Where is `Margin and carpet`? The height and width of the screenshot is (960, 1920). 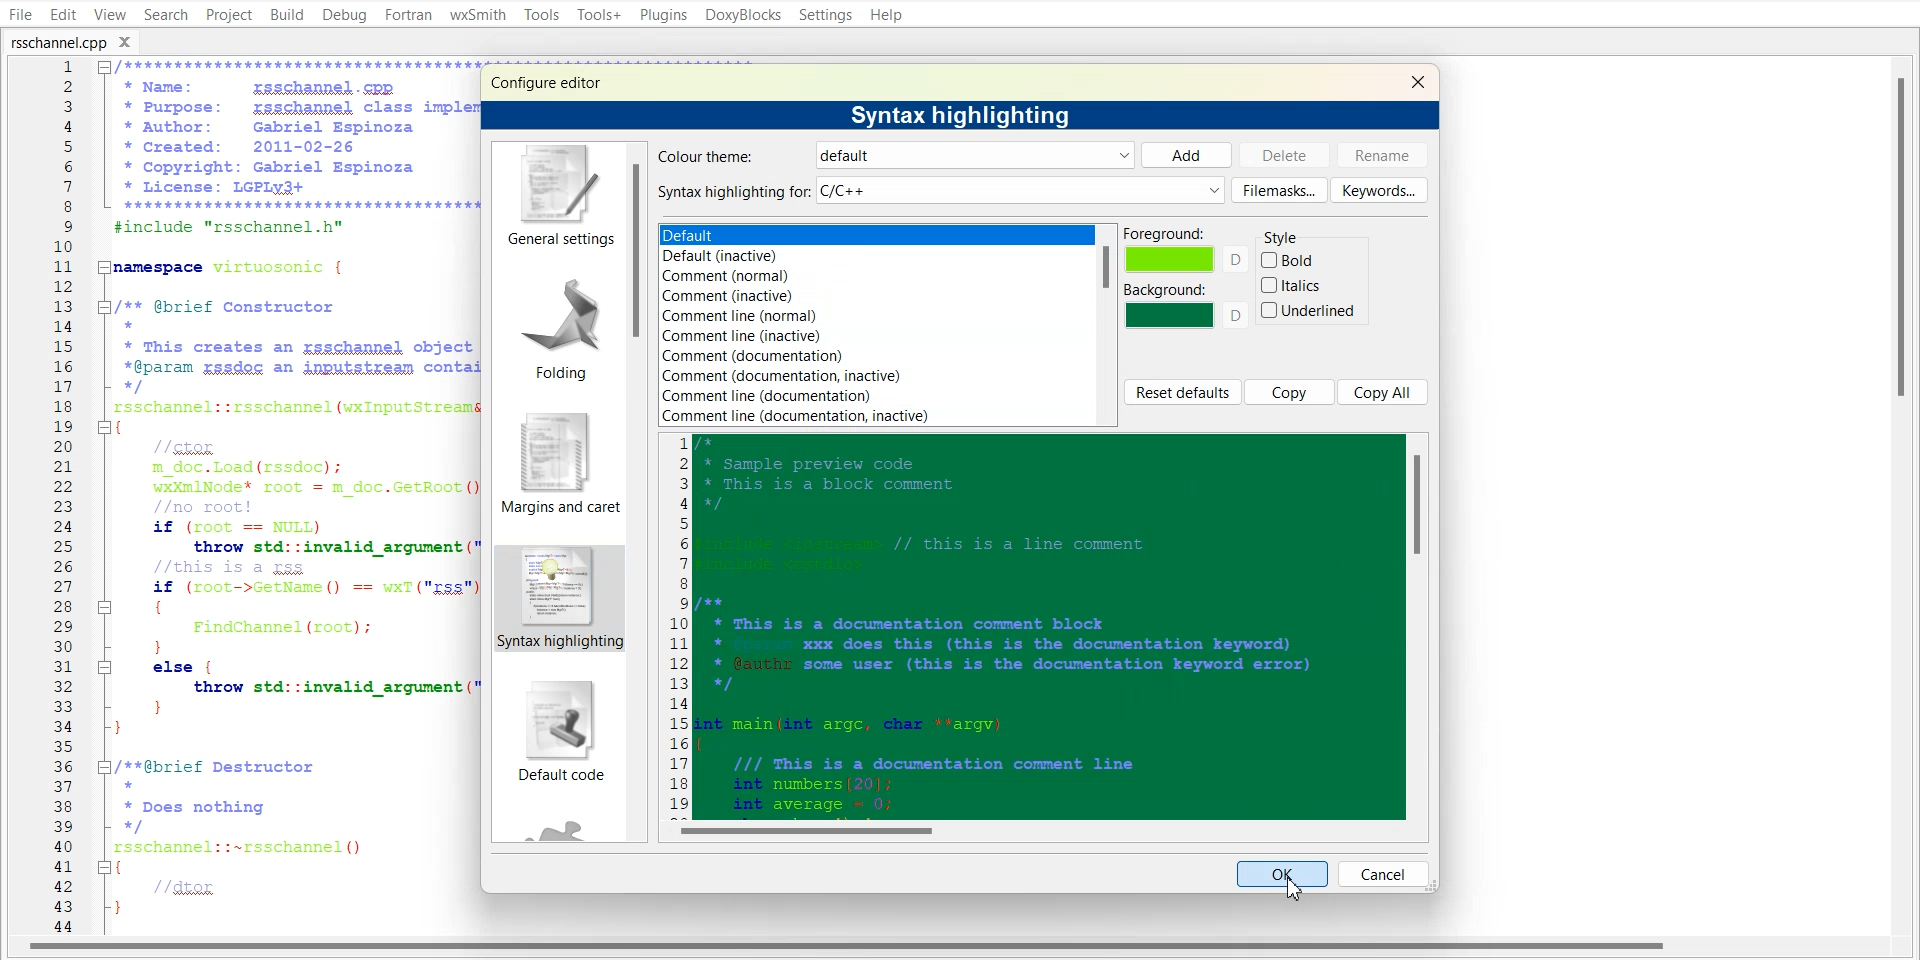 Margin and carpet is located at coordinates (554, 463).